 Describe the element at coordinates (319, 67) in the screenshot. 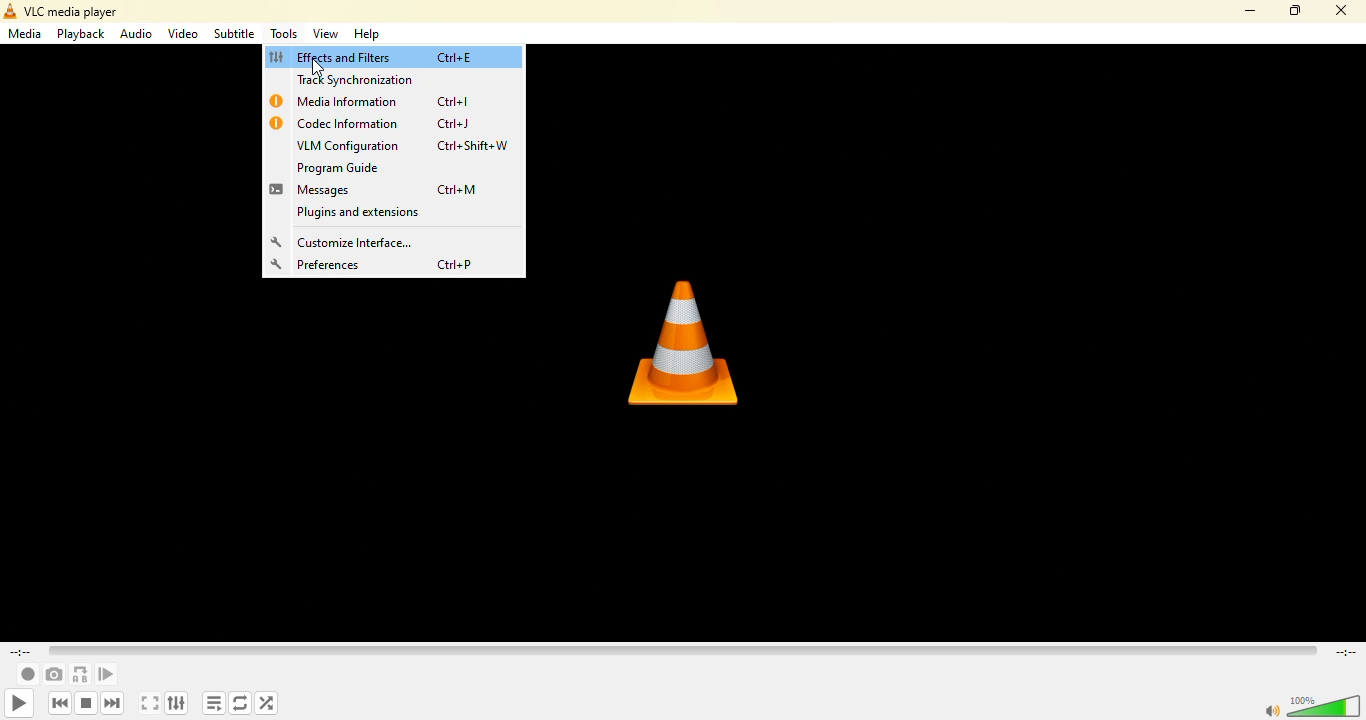

I see `Cursor` at that location.